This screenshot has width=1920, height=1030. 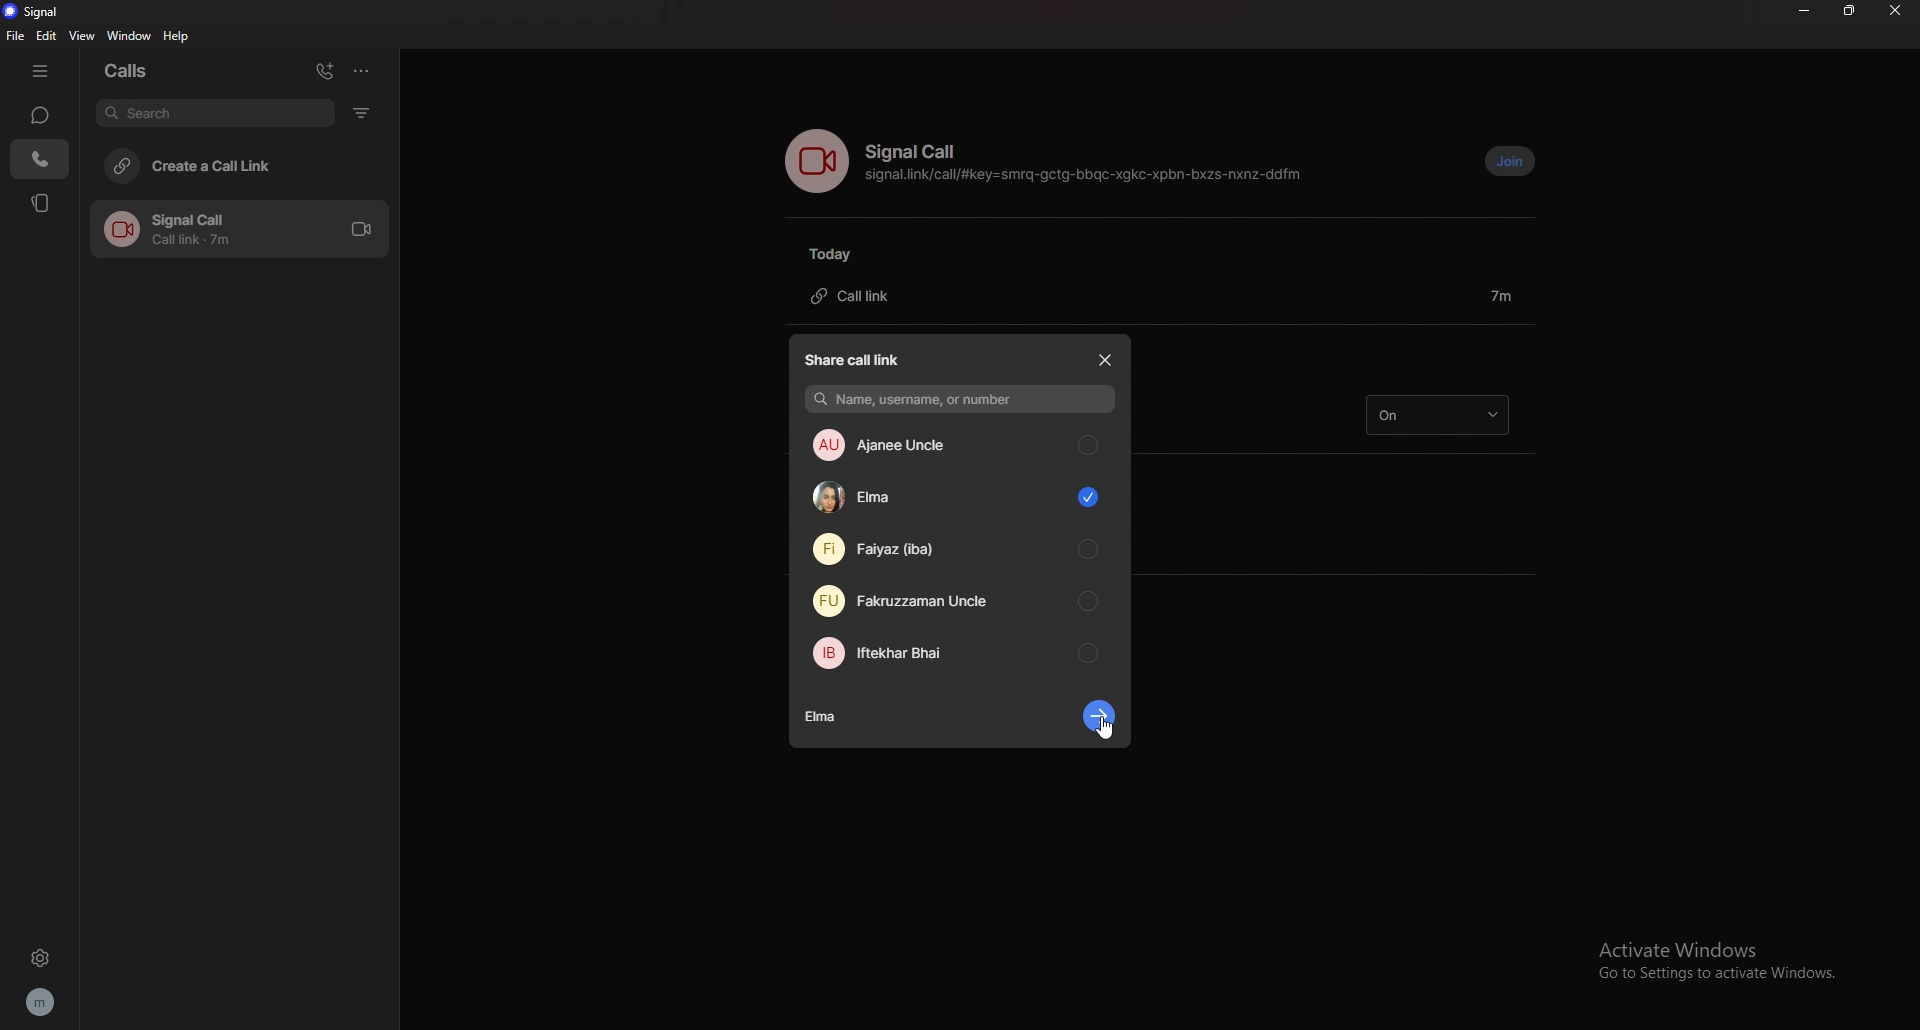 What do you see at coordinates (44, 71) in the screenshot?
I see `hide tab` at bounding box center [44, 71].